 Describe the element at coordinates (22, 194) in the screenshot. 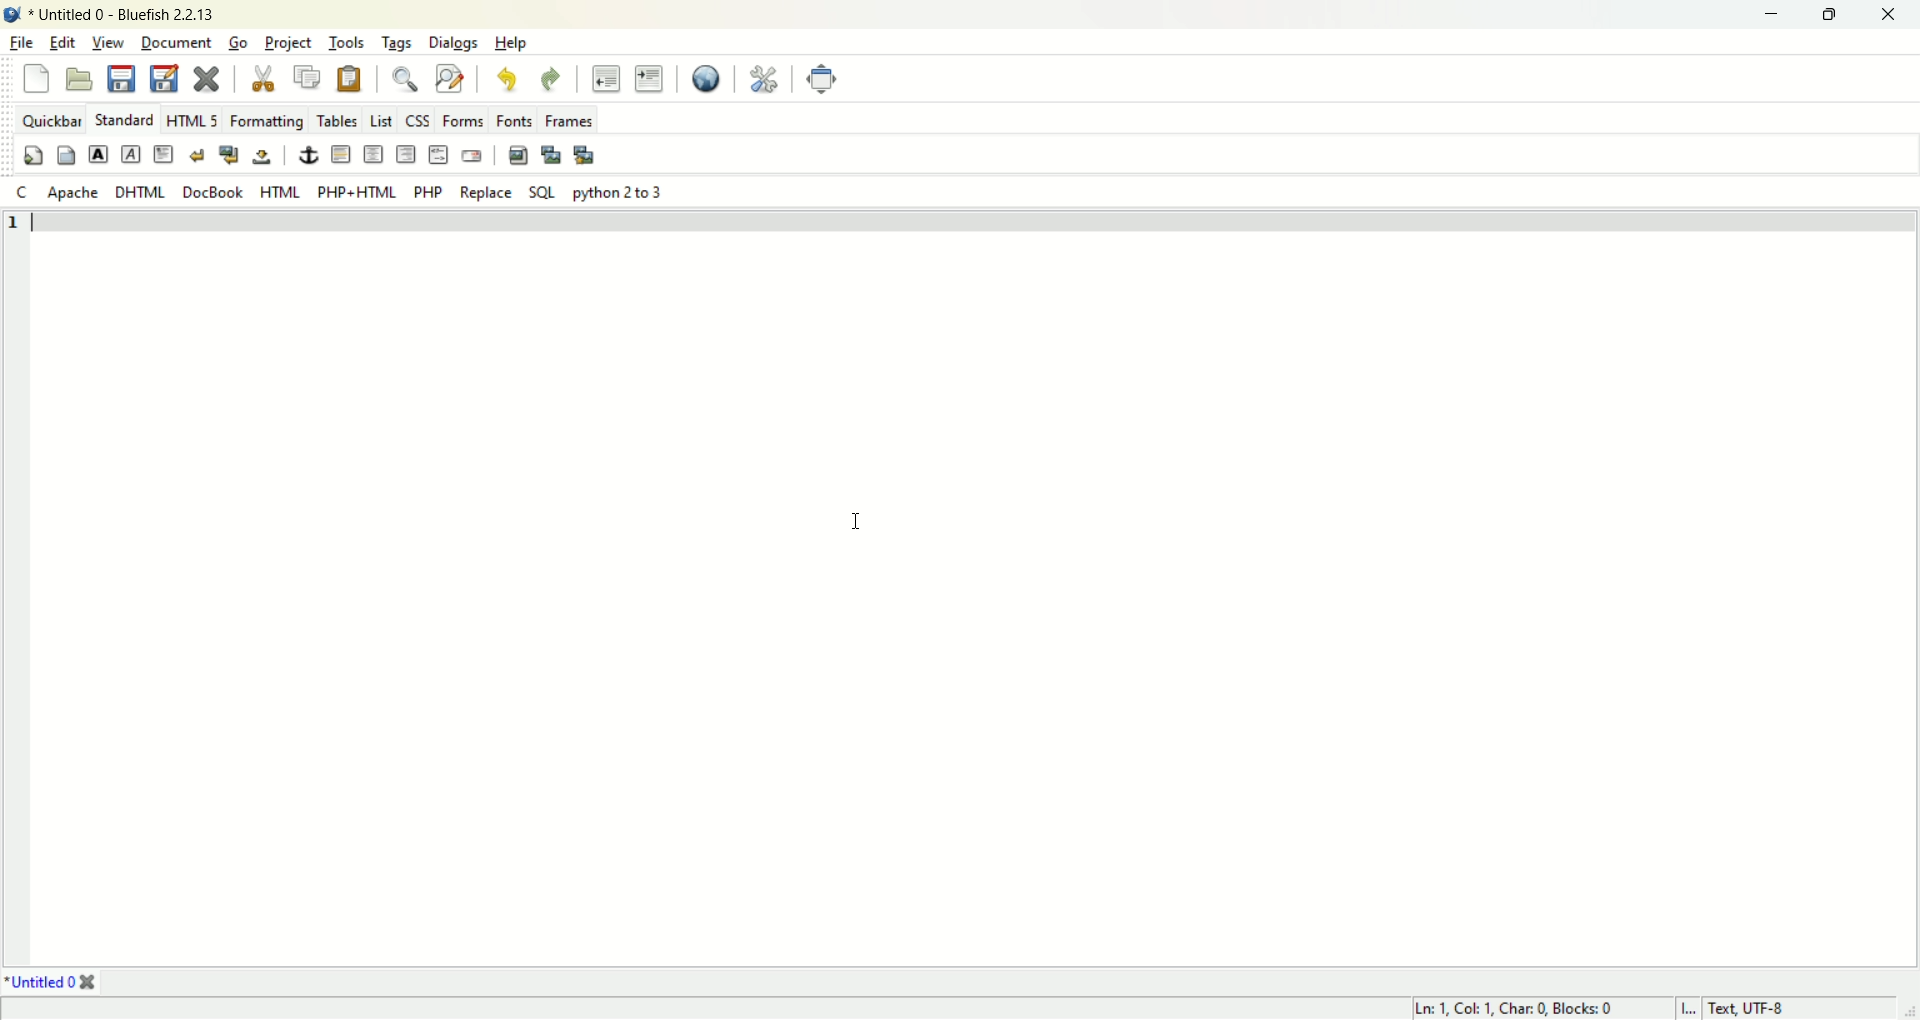

I see `c` at that location.